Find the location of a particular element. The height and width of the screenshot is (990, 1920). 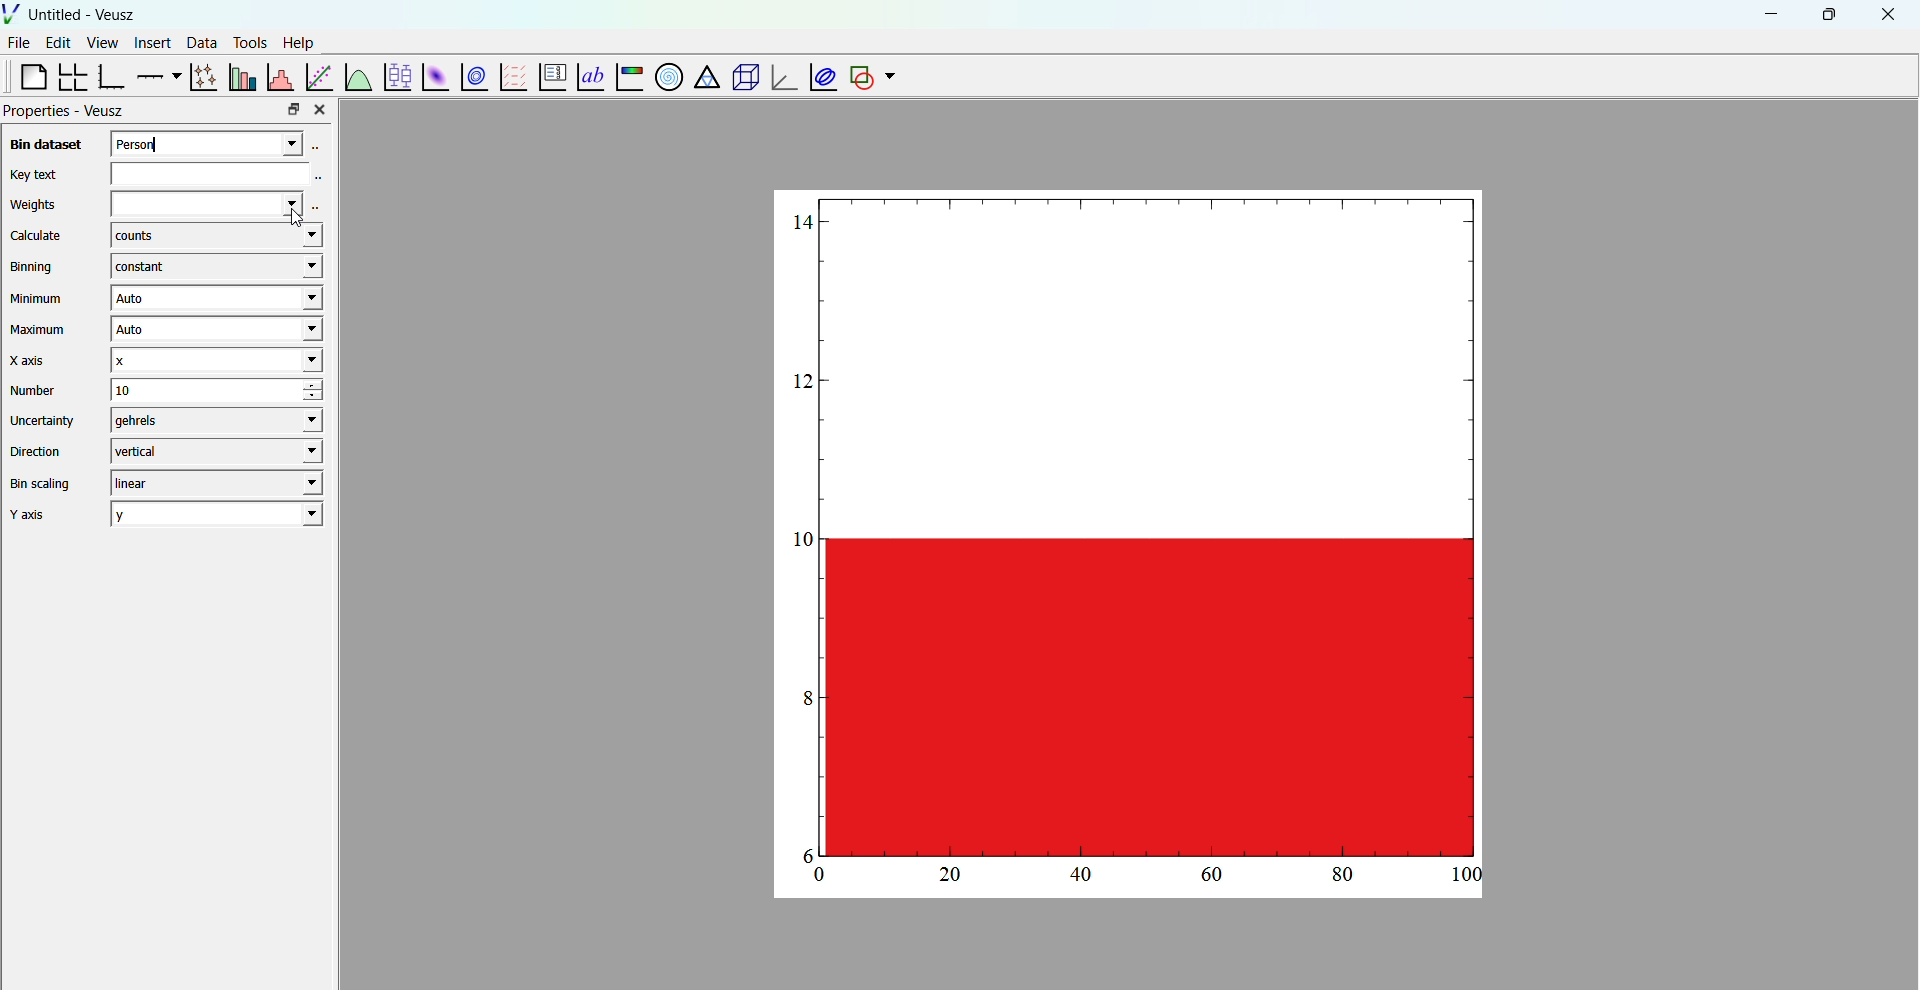

minimize is located at coordinates (1768, 13).